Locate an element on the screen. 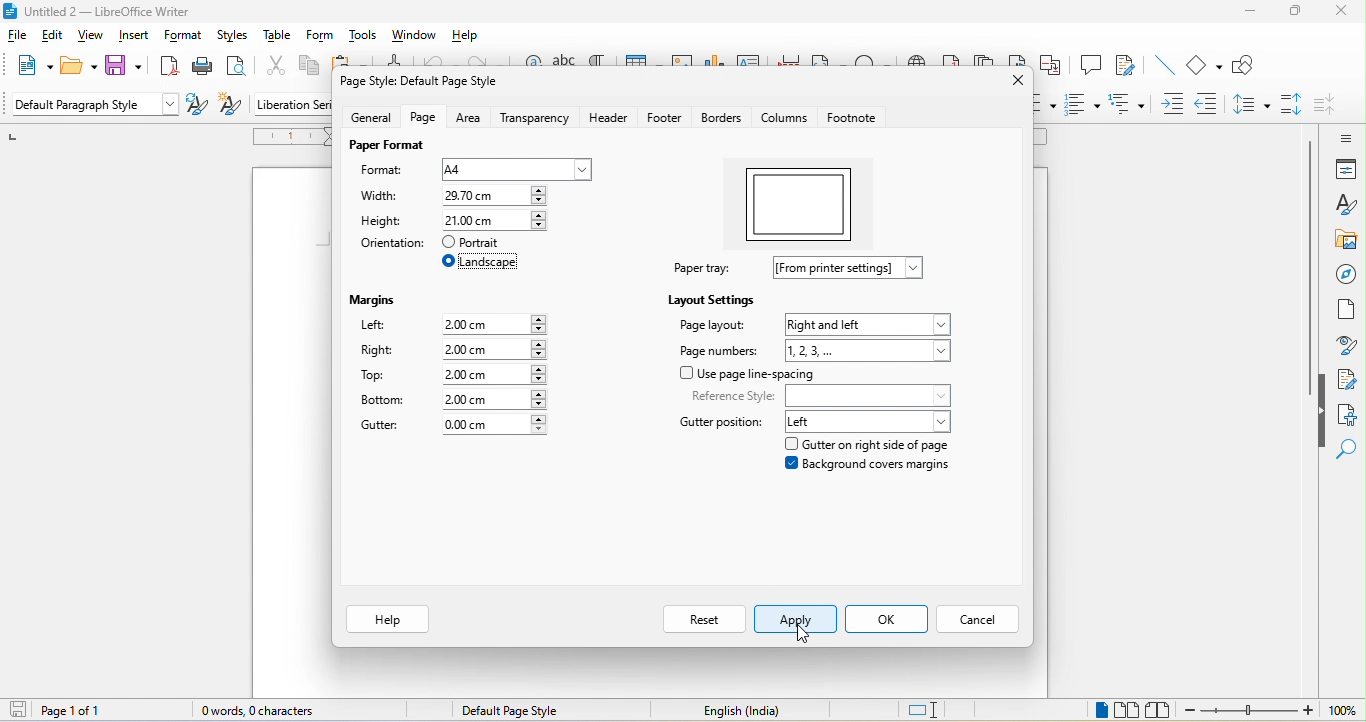  page is located at coordinates (421, 117).